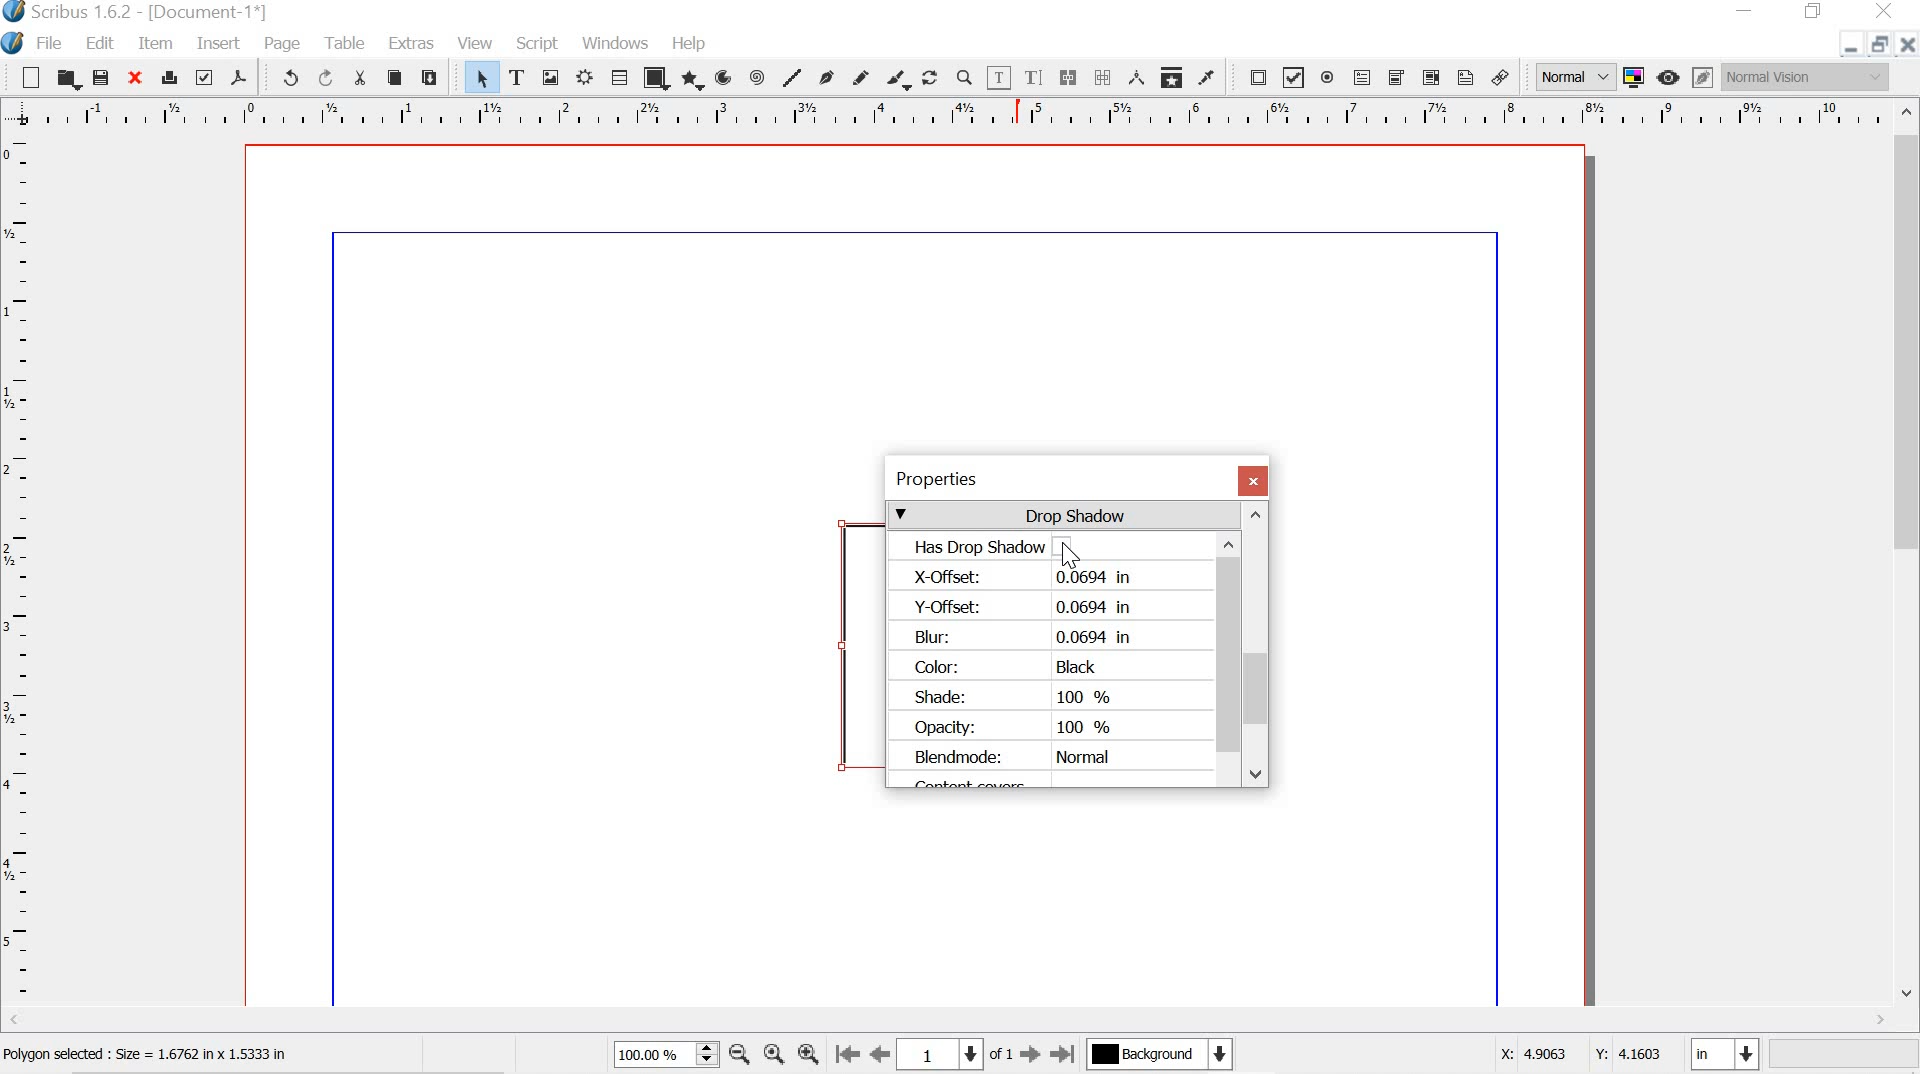 This screenshot has height=1074, width=1920. Describe the element at coordinates (1633, 76) in the screenshot. I see `toggle color management system` at that location.